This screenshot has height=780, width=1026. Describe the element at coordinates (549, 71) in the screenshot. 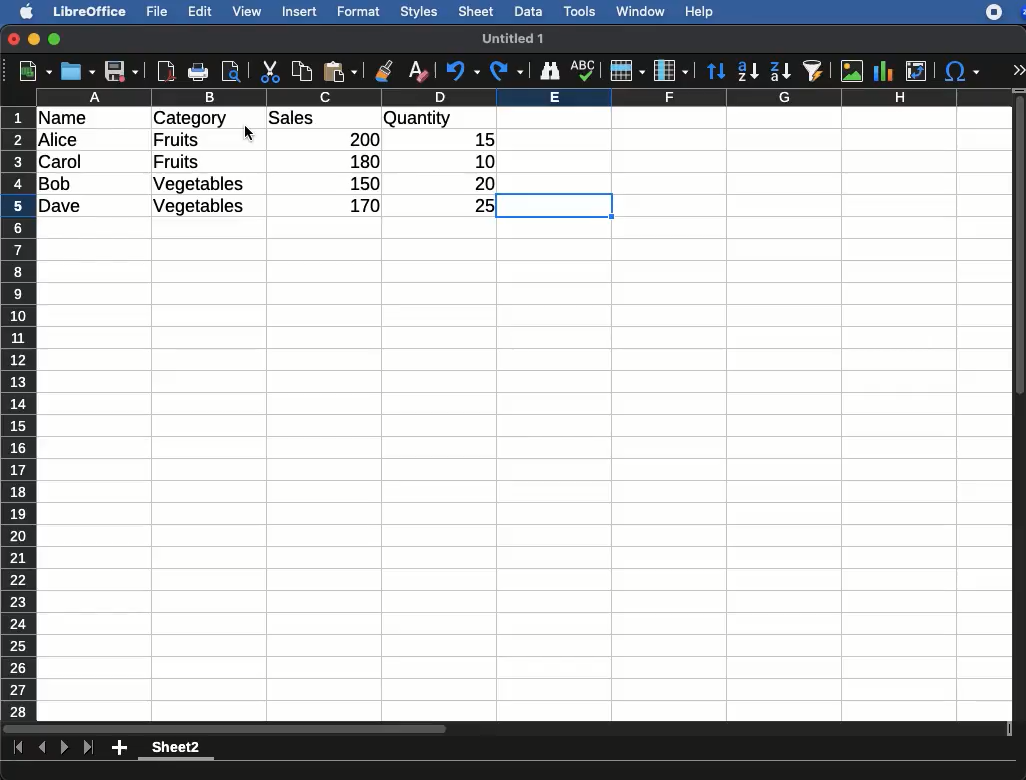

I see `finder` at that location.